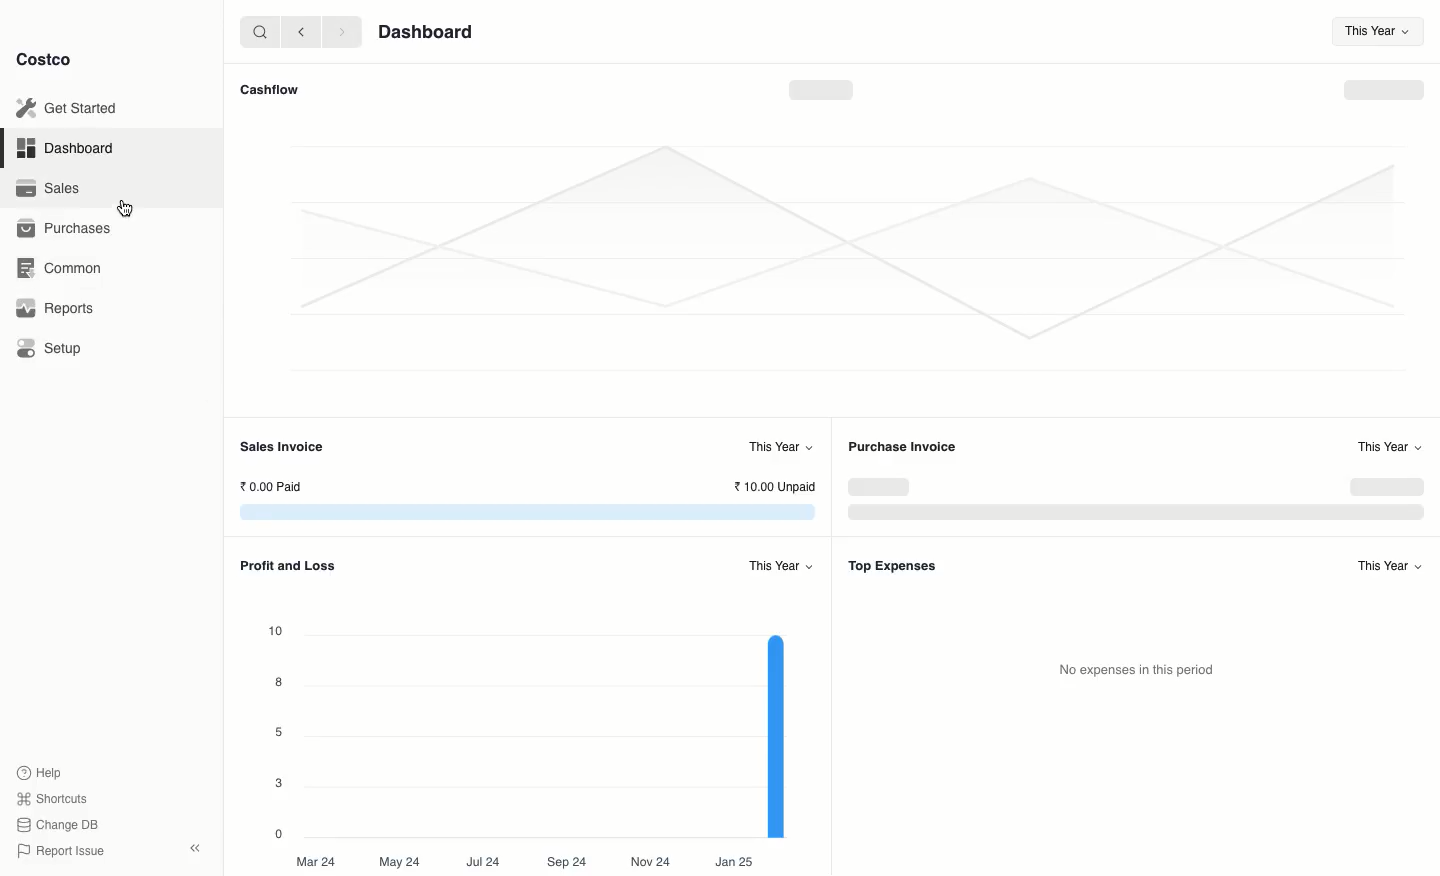 The width and height of the screenshot is (1440, 876). What do you see at coordinates (63, 851) in the screenshot?
I see `Report Issue` at bounding box center [63, 851].